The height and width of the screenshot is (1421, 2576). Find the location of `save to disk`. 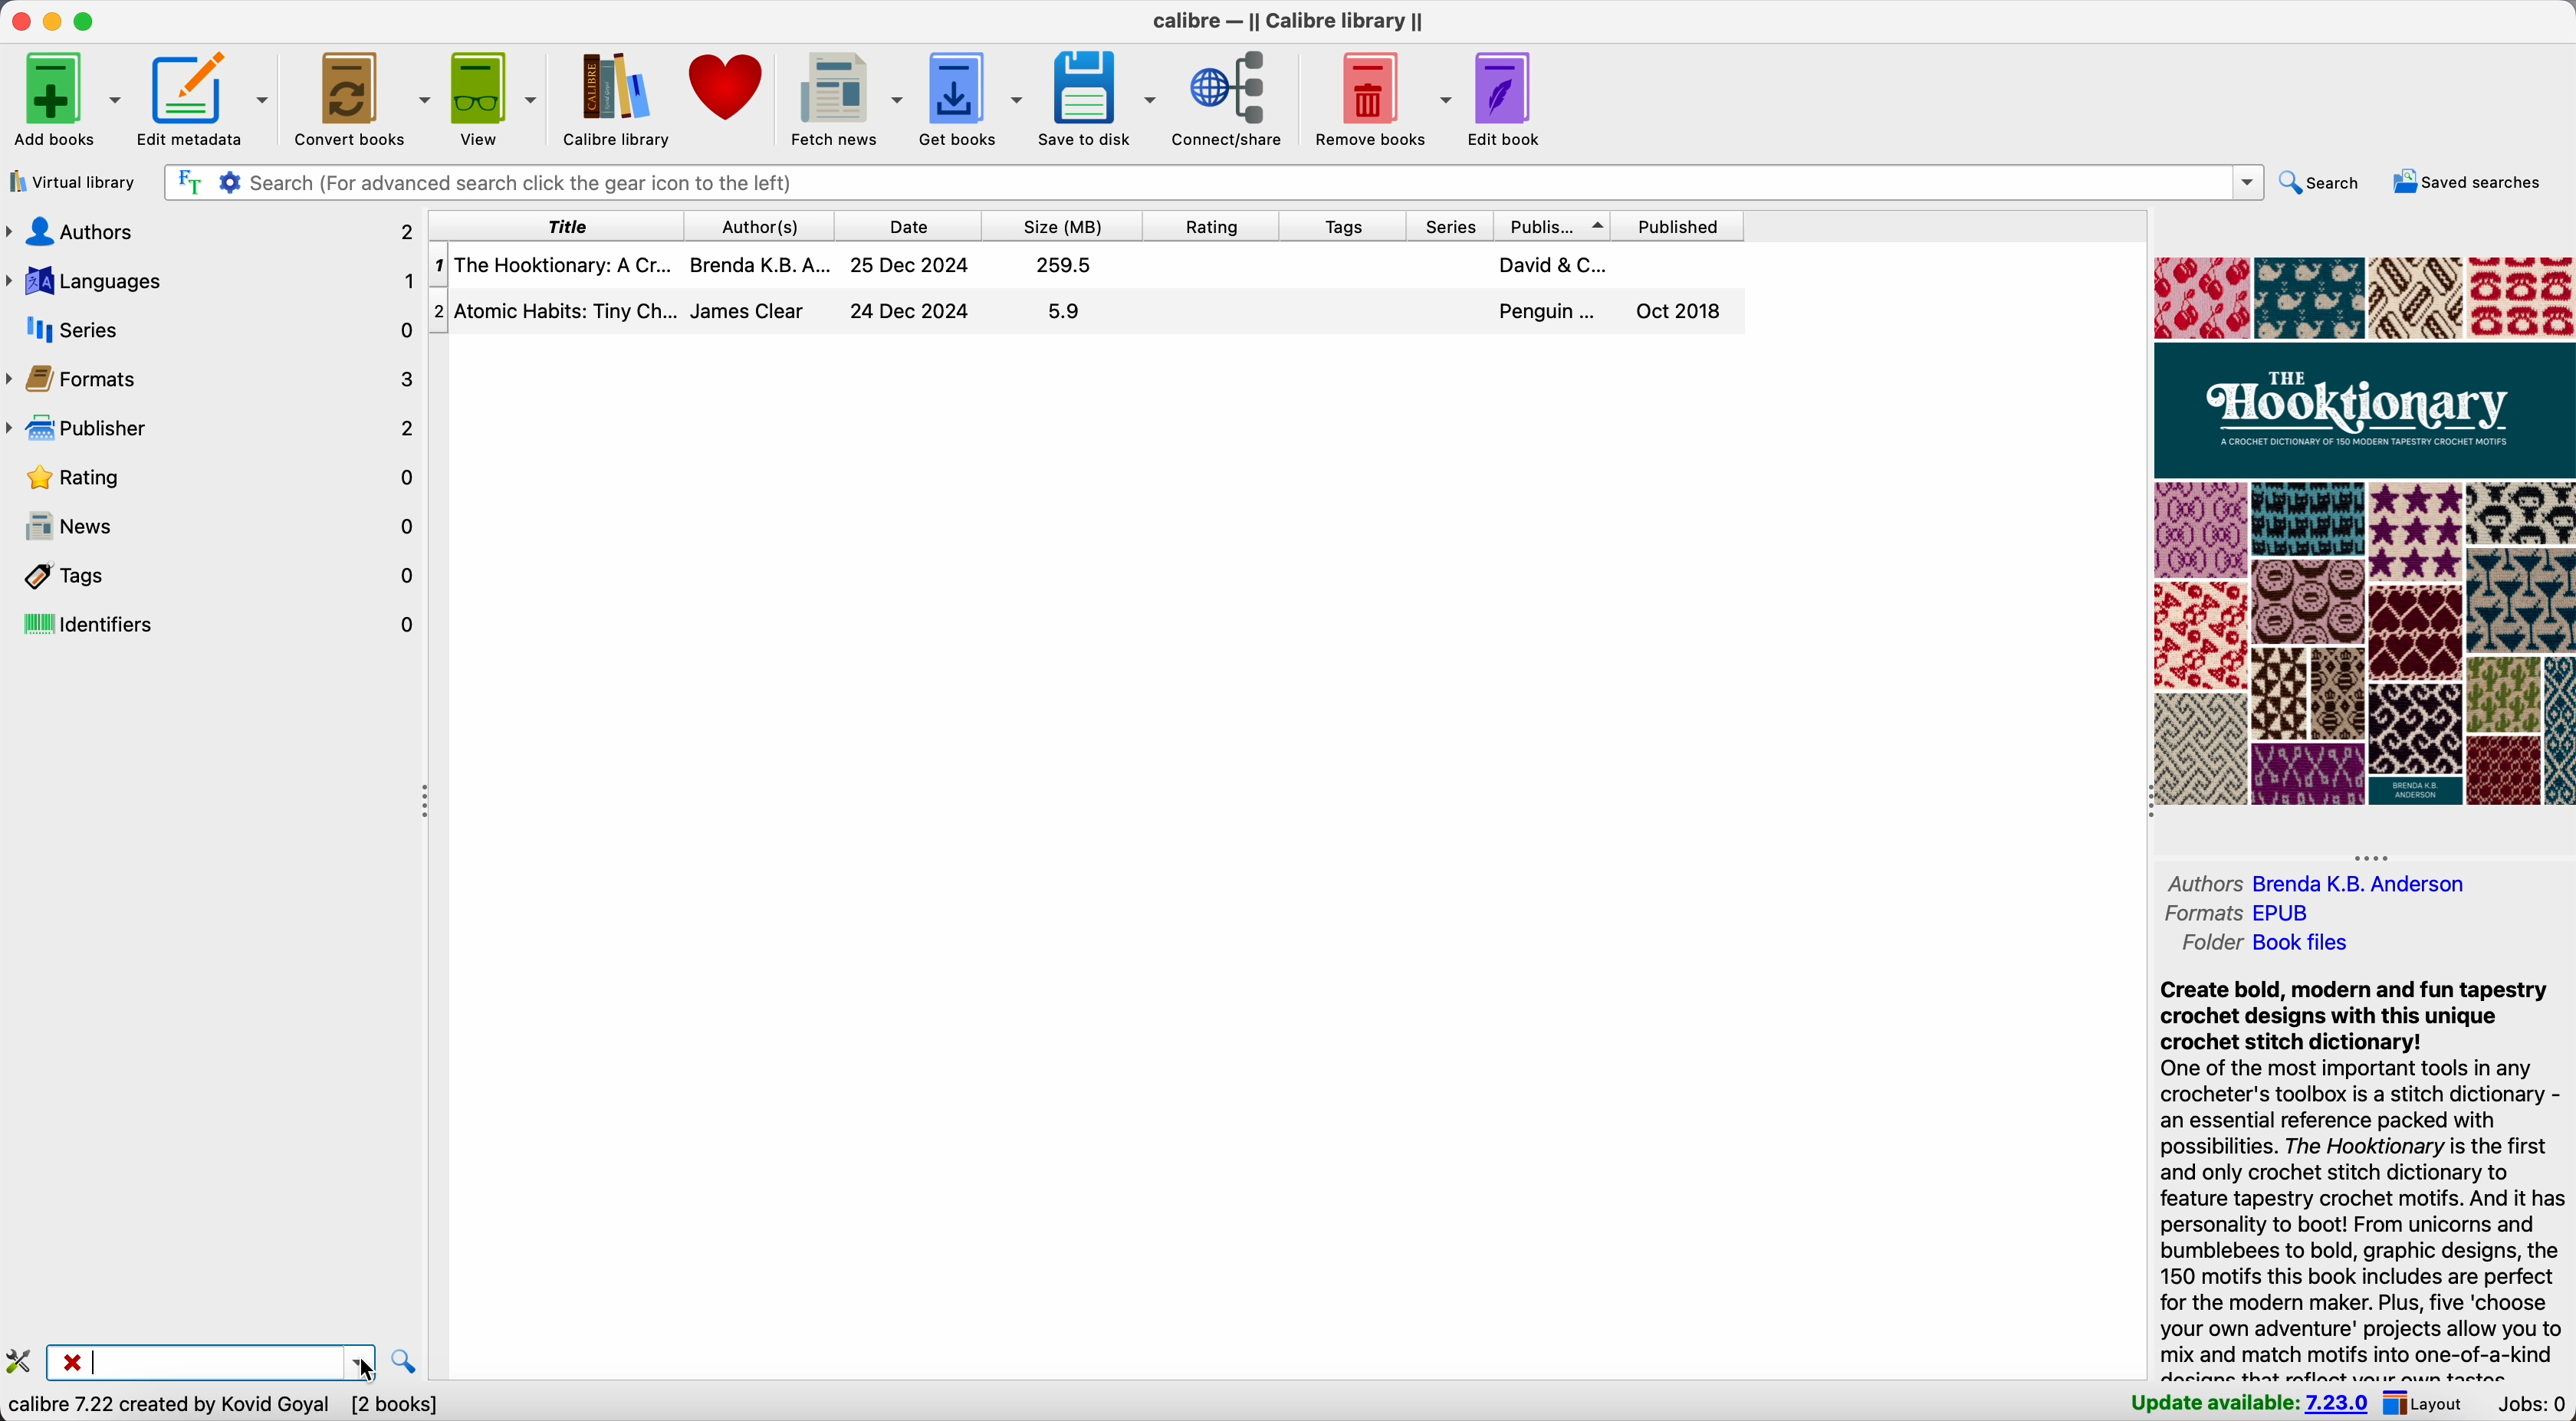

save to disk is located at coordinates (1098, 101).